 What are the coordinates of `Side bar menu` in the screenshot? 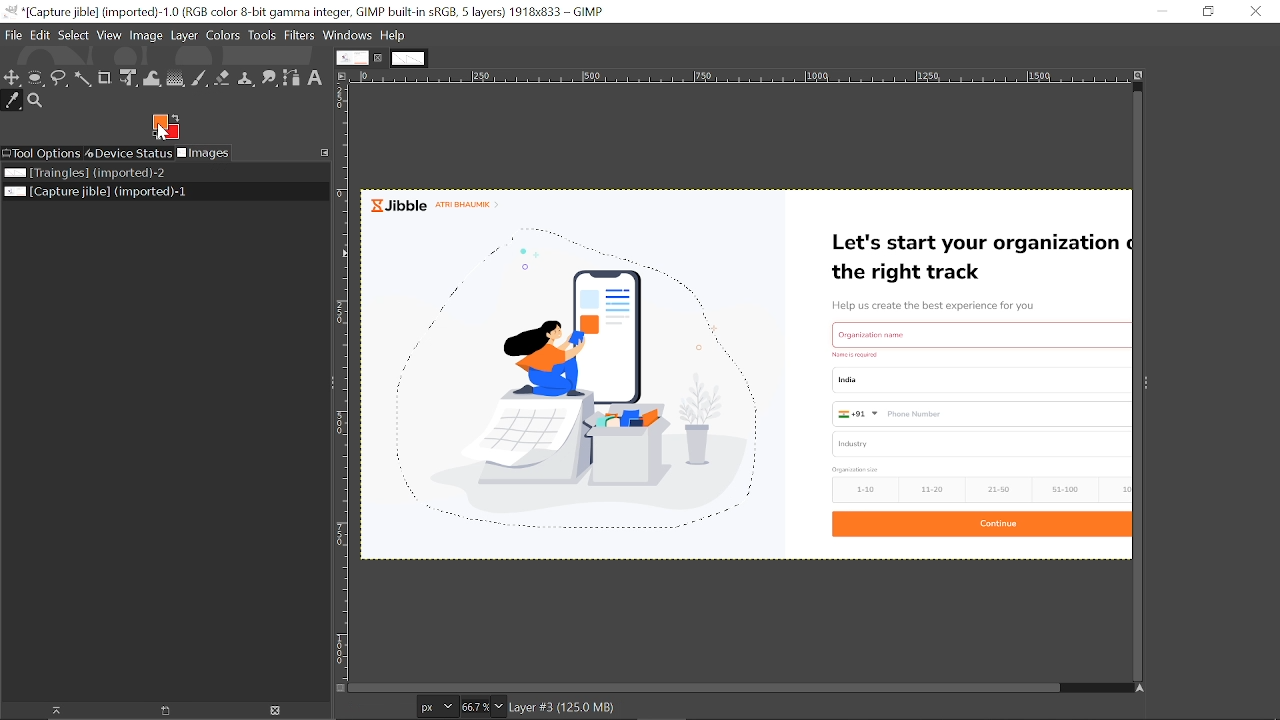 It's located at (1145, 385).